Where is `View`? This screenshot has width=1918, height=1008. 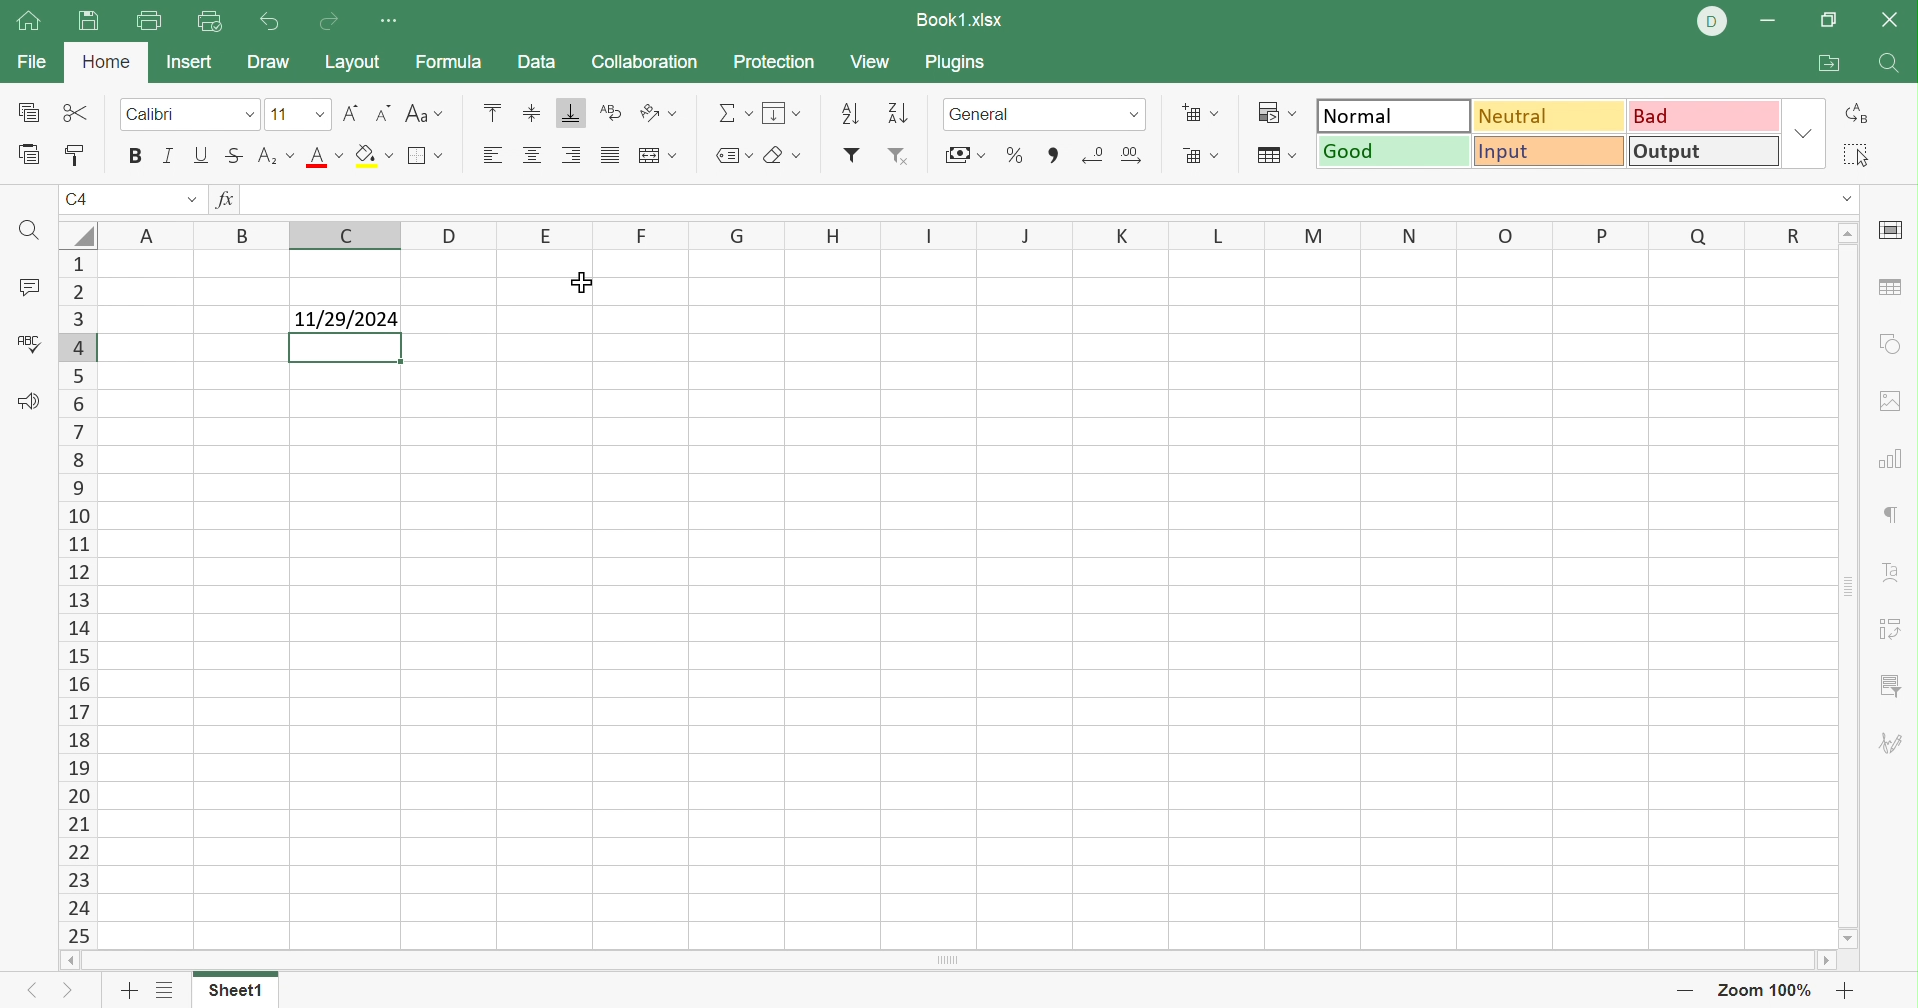
View is located at coordinates (875, 62).